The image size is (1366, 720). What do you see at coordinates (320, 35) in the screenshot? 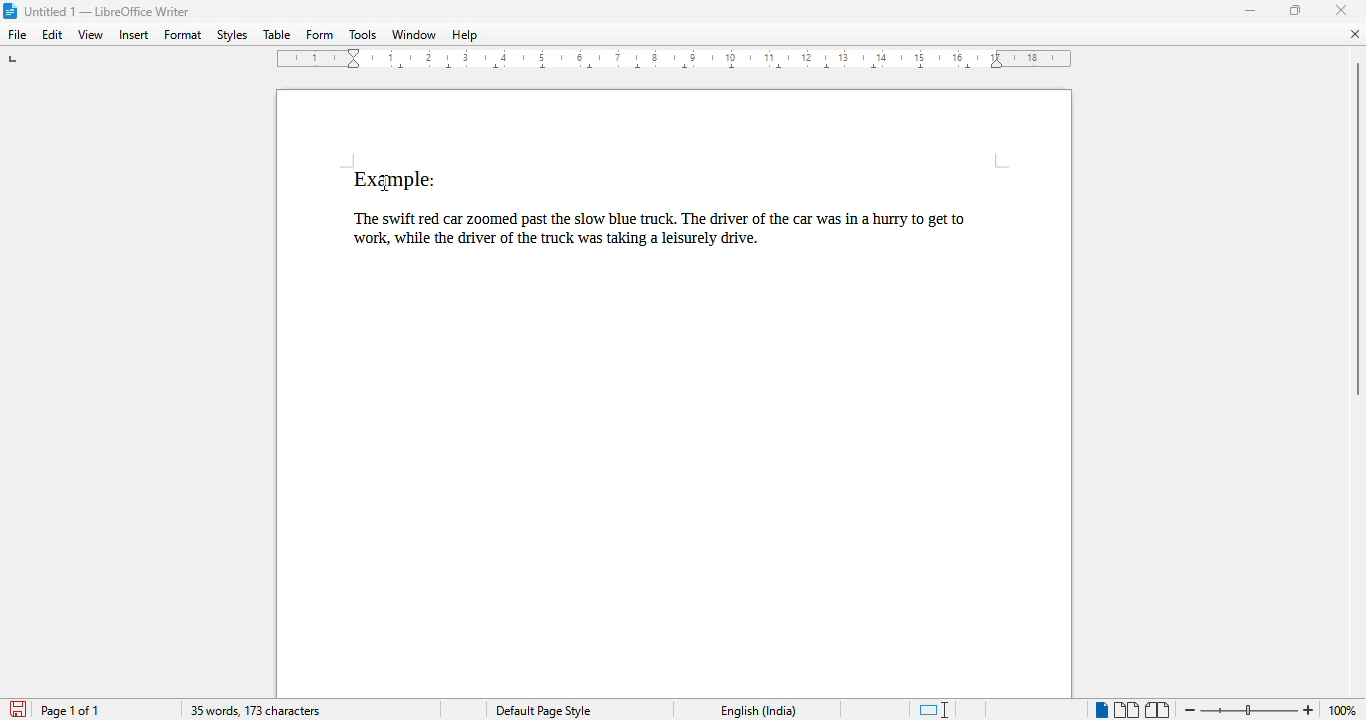
I see `form` at bounding box center [320, 35].